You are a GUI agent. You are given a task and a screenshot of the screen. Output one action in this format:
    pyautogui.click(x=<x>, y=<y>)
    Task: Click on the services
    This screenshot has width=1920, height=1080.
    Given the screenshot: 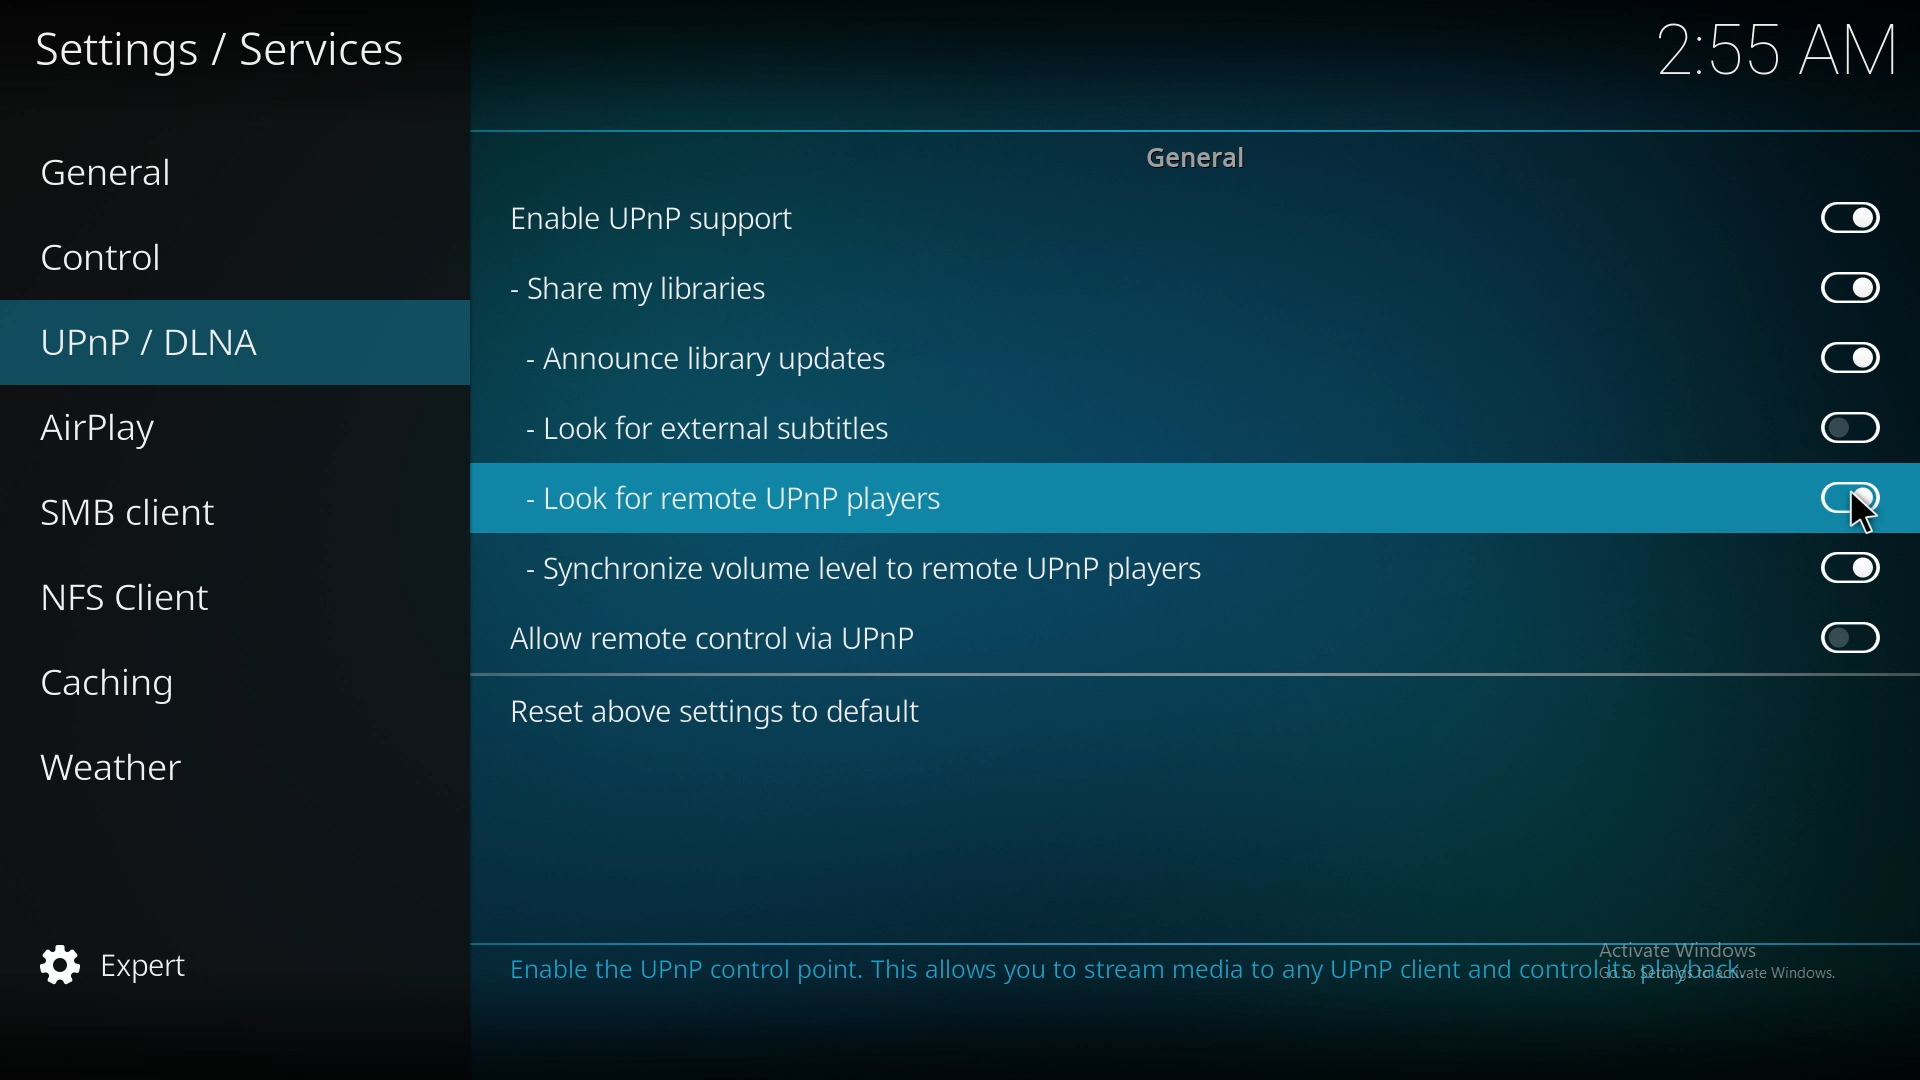 What is the action you would take?
    pyautogui.click(x=222, y=55)
    